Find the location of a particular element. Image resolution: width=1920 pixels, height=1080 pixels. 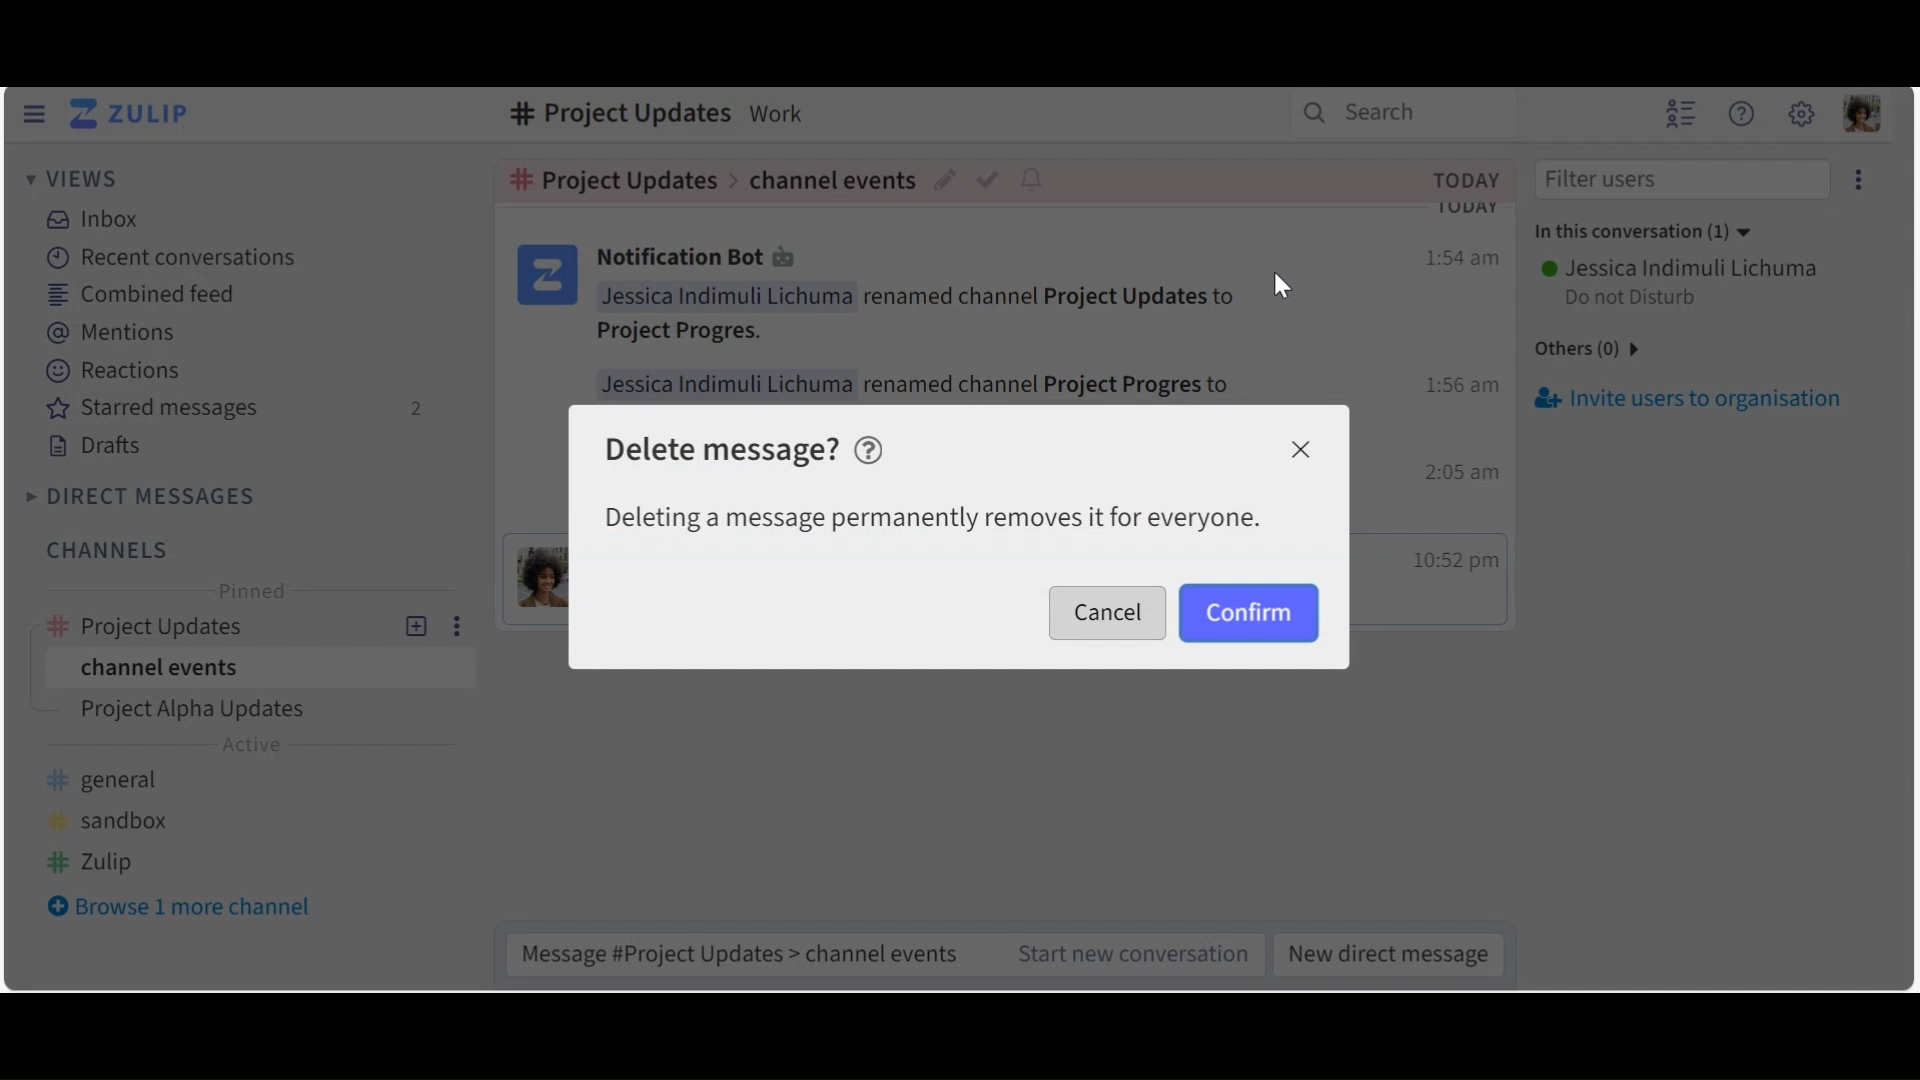

username is located at coordinates (1675, 265).